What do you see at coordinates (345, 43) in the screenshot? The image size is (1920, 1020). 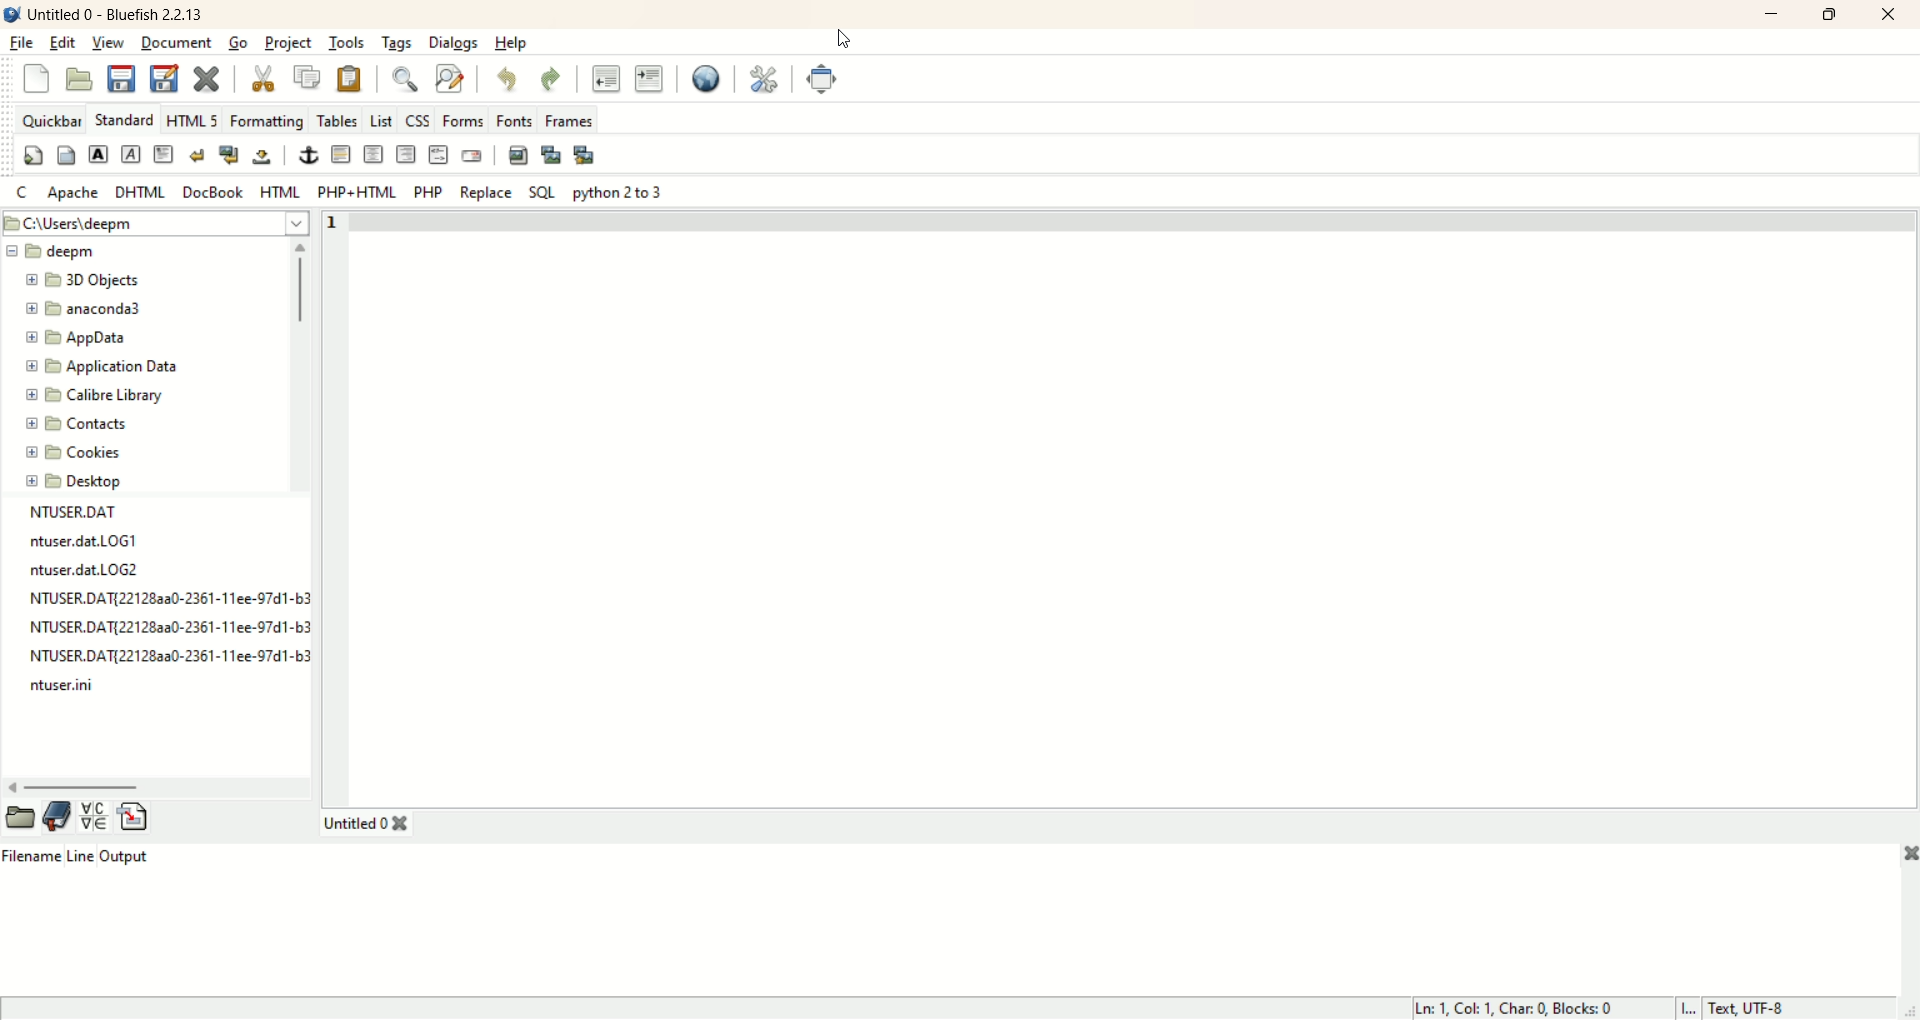 I see `tools` at bounding box center [345, 43].